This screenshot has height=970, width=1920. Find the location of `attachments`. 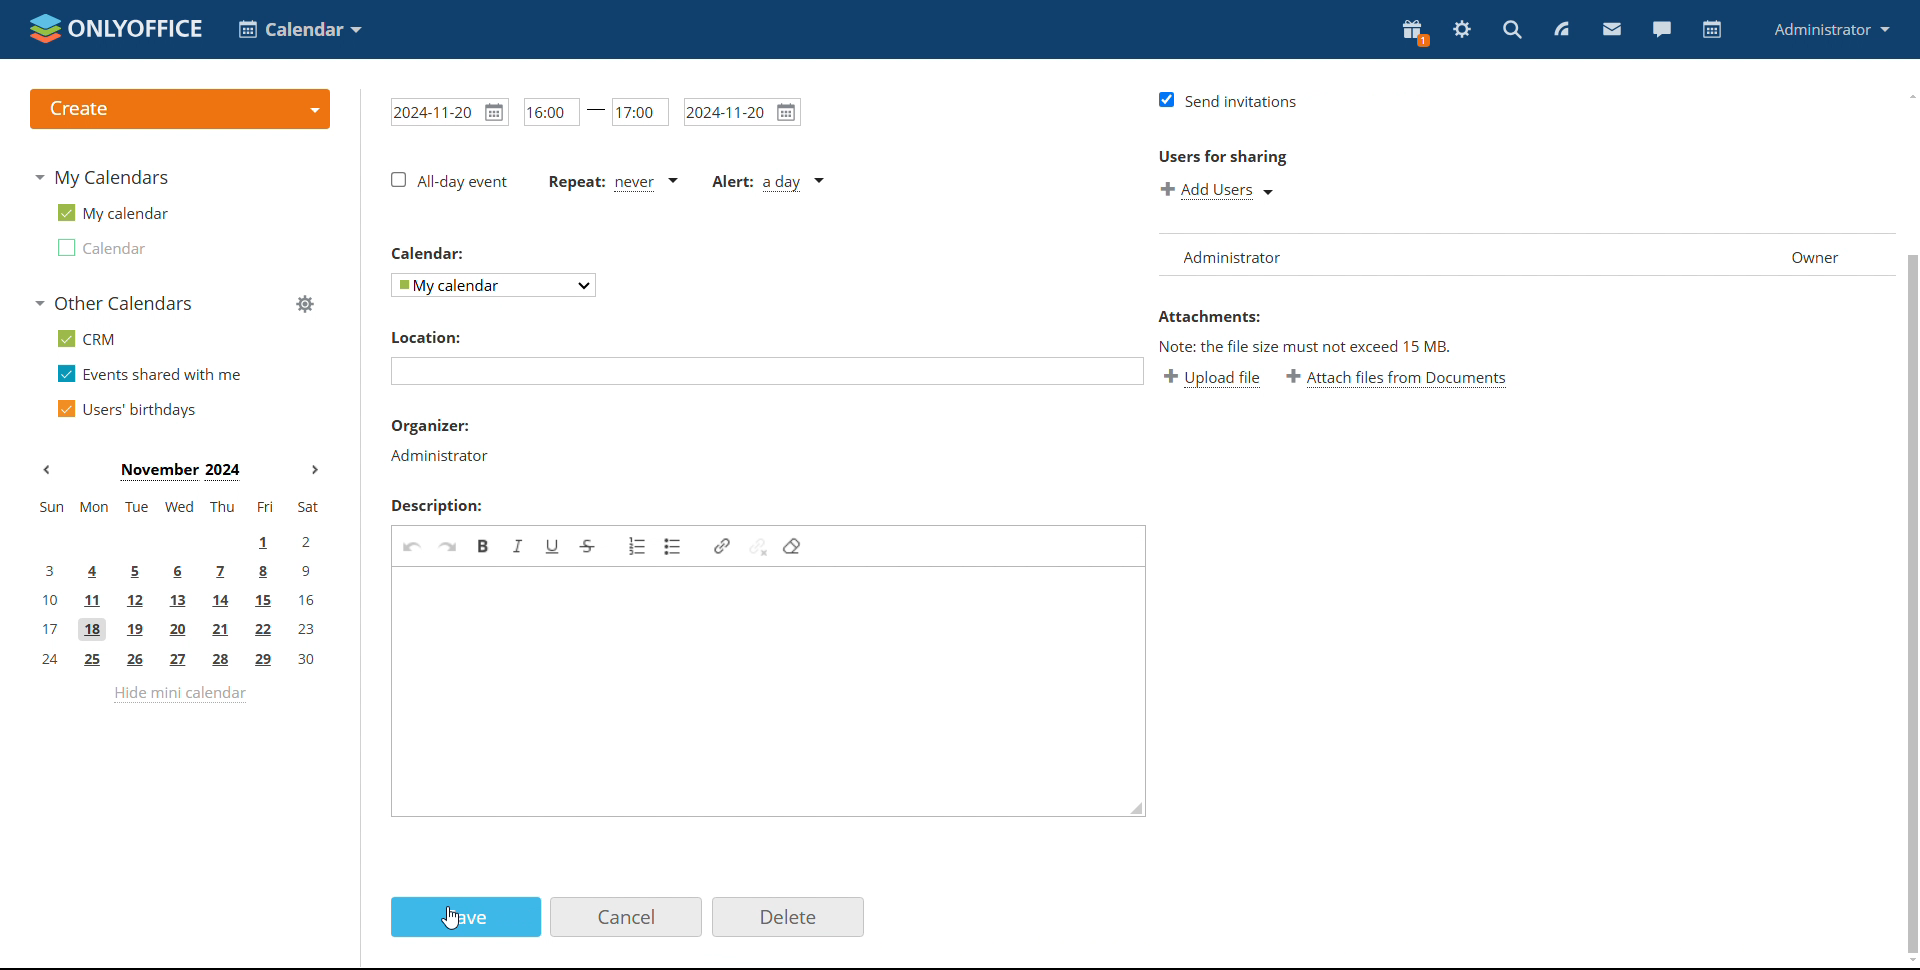

attachments is located at coordinates (1209, 316).